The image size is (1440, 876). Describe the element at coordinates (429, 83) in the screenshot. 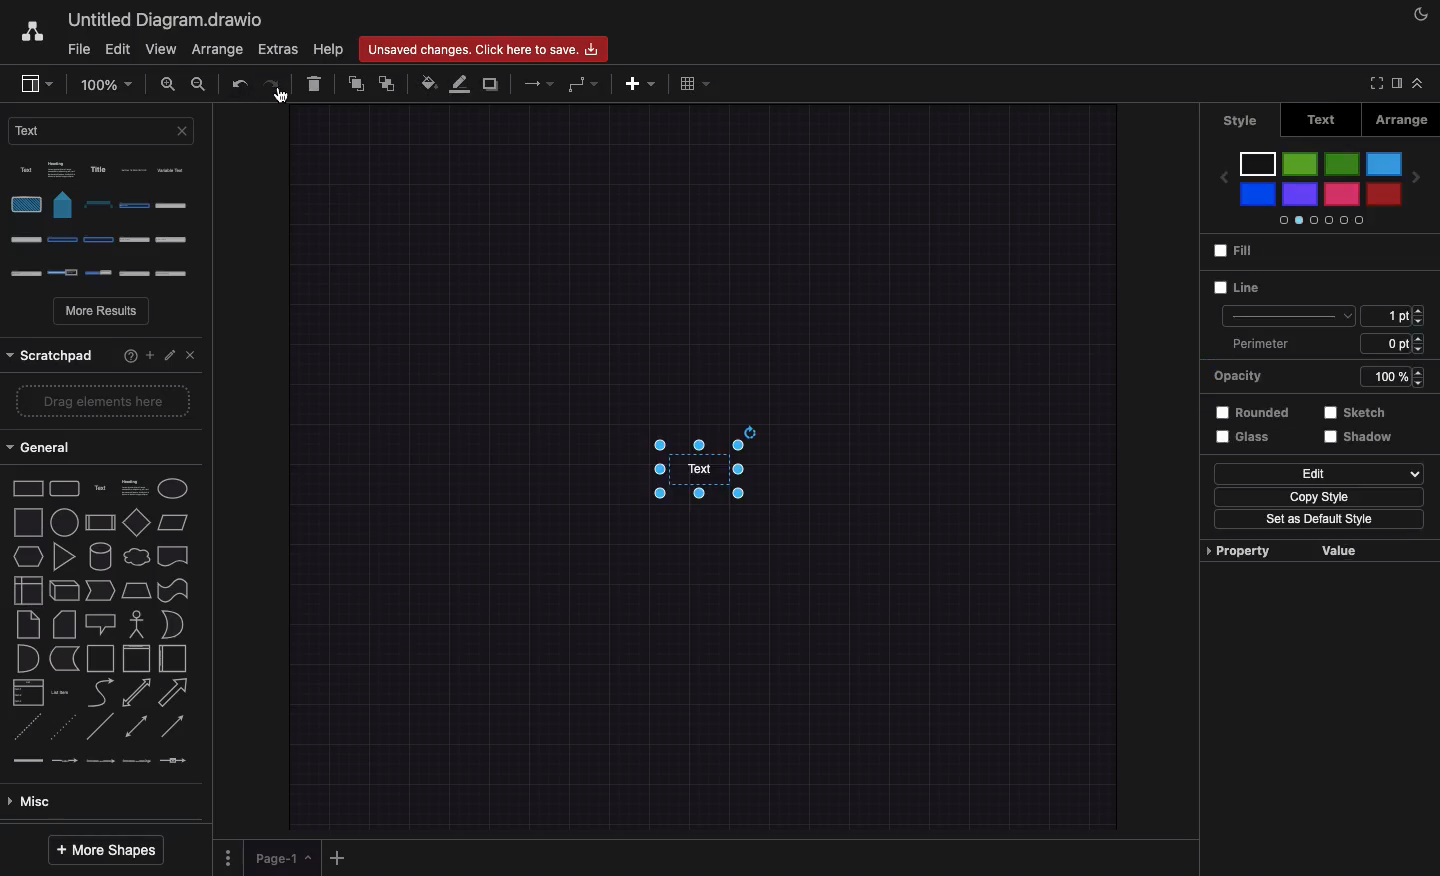

I see `Fill color` at that location.